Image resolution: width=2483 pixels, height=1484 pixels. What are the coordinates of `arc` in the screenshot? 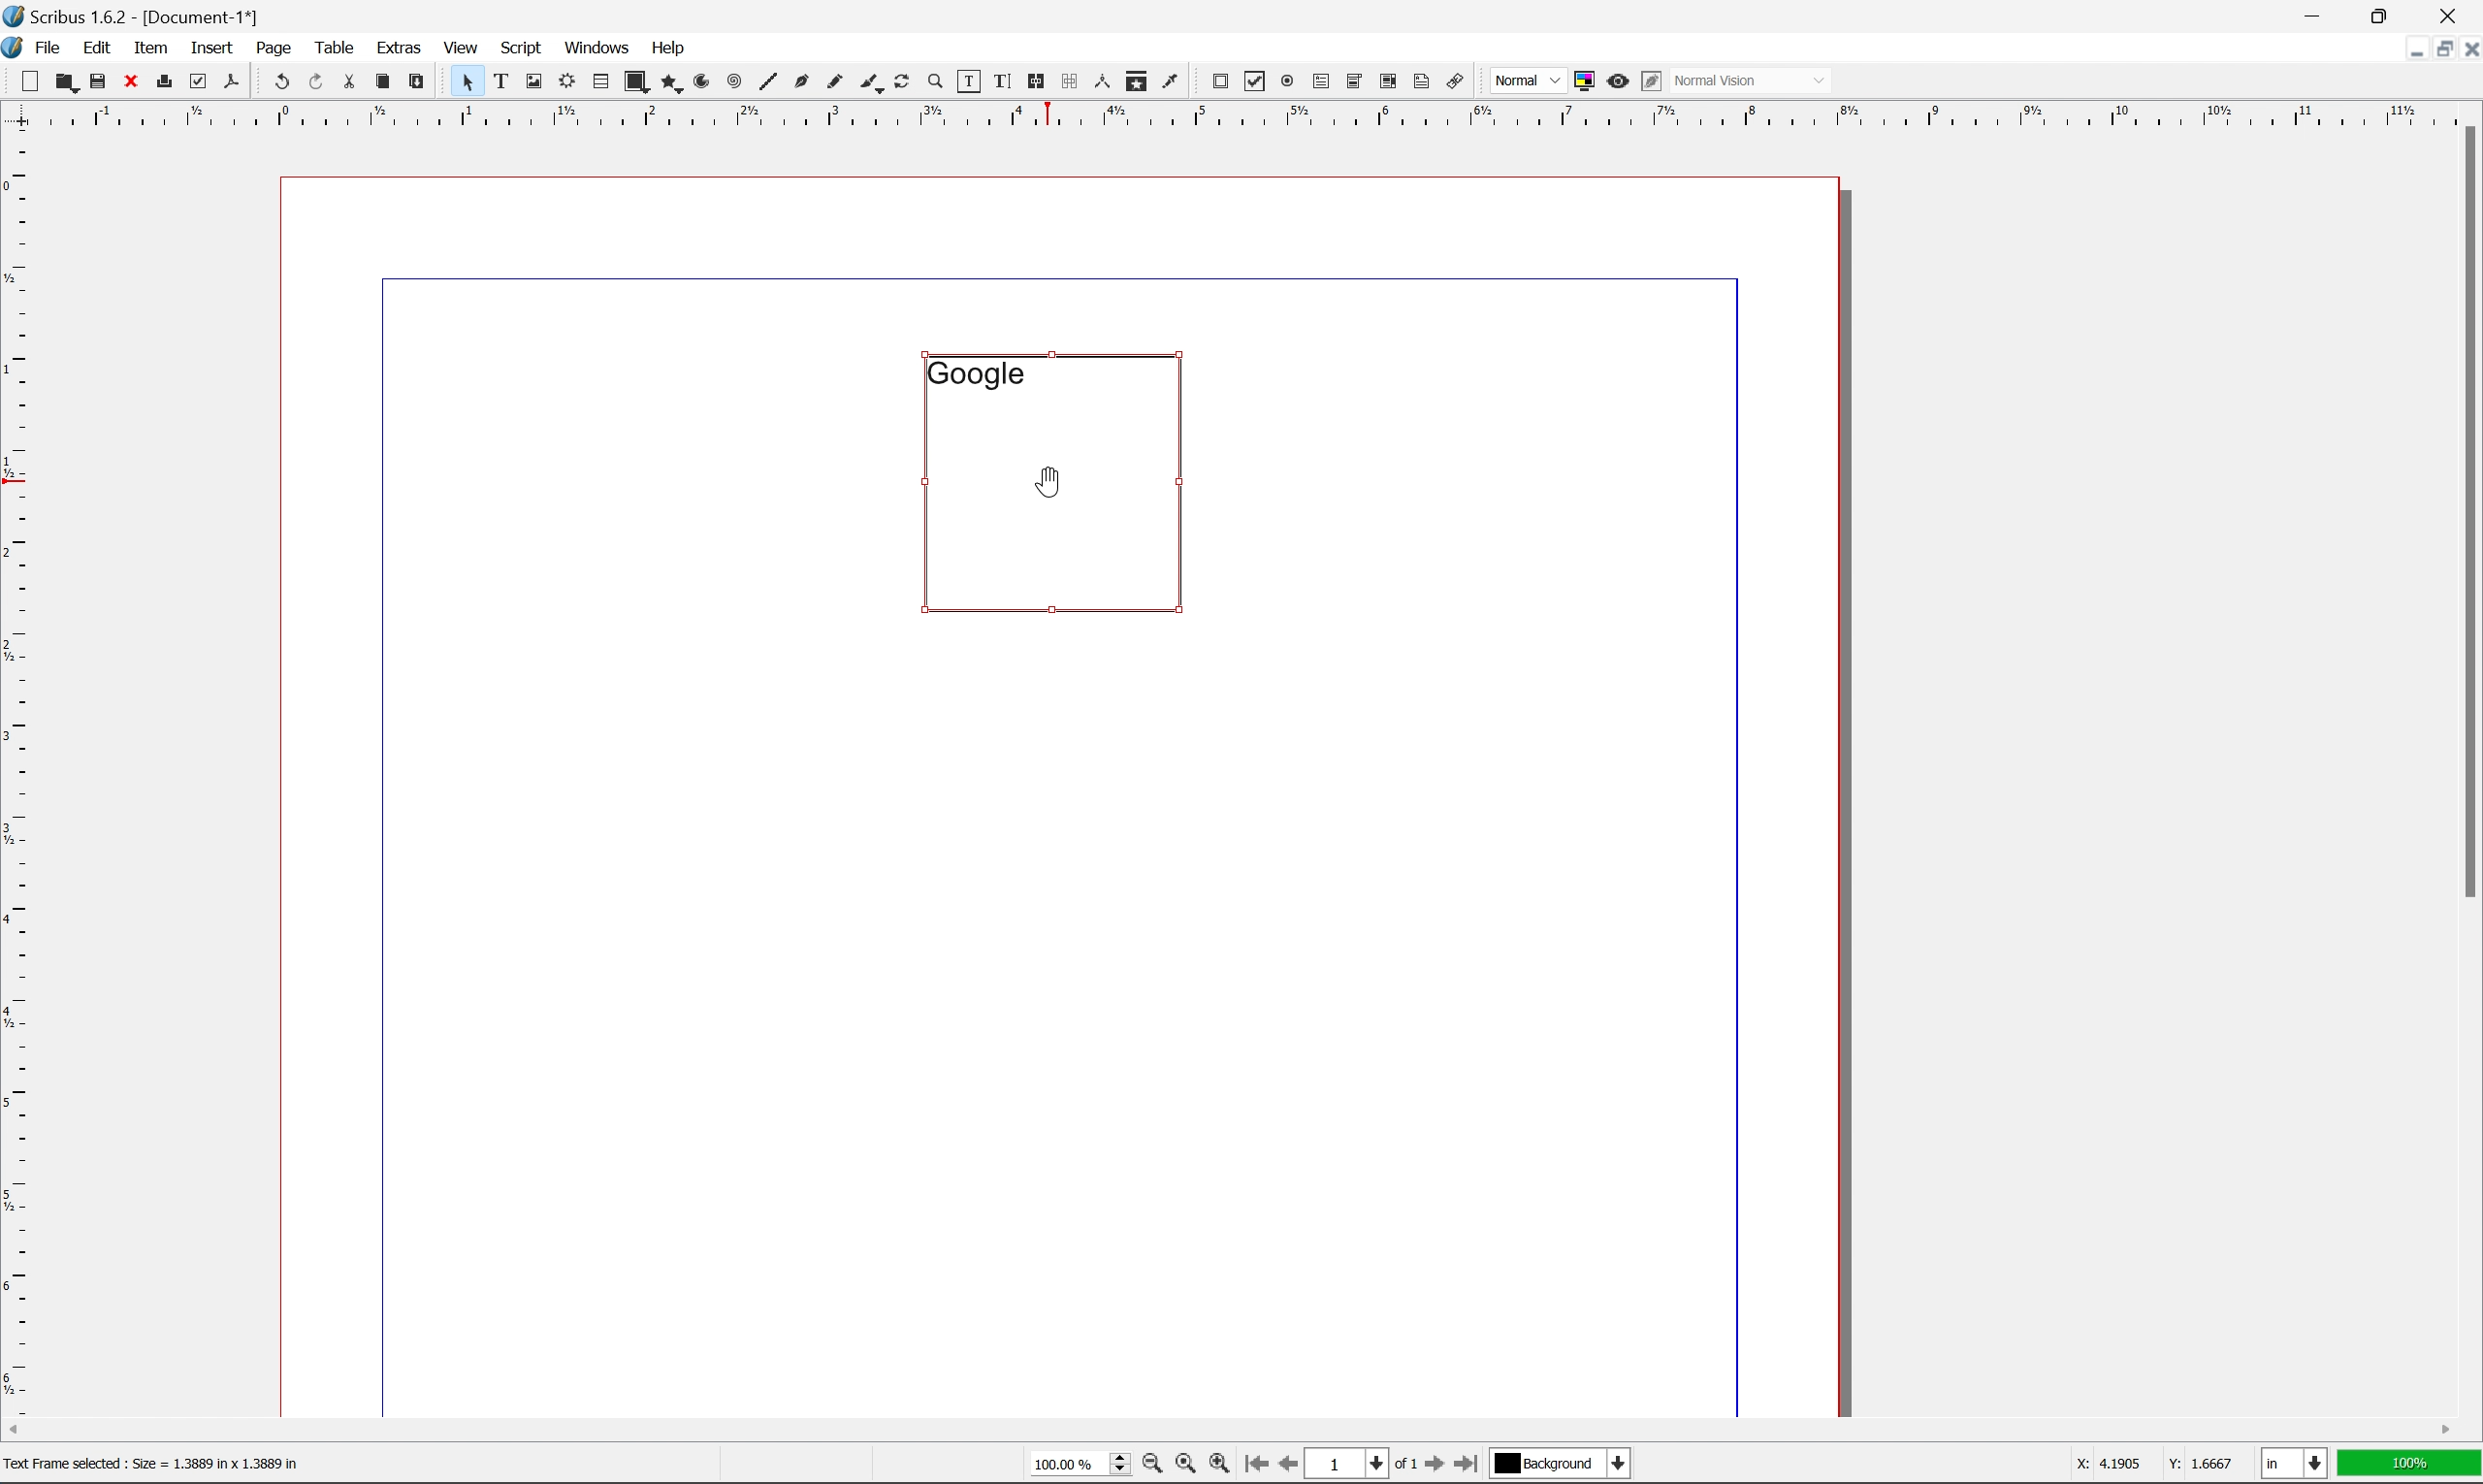 It's located at (704, 82).